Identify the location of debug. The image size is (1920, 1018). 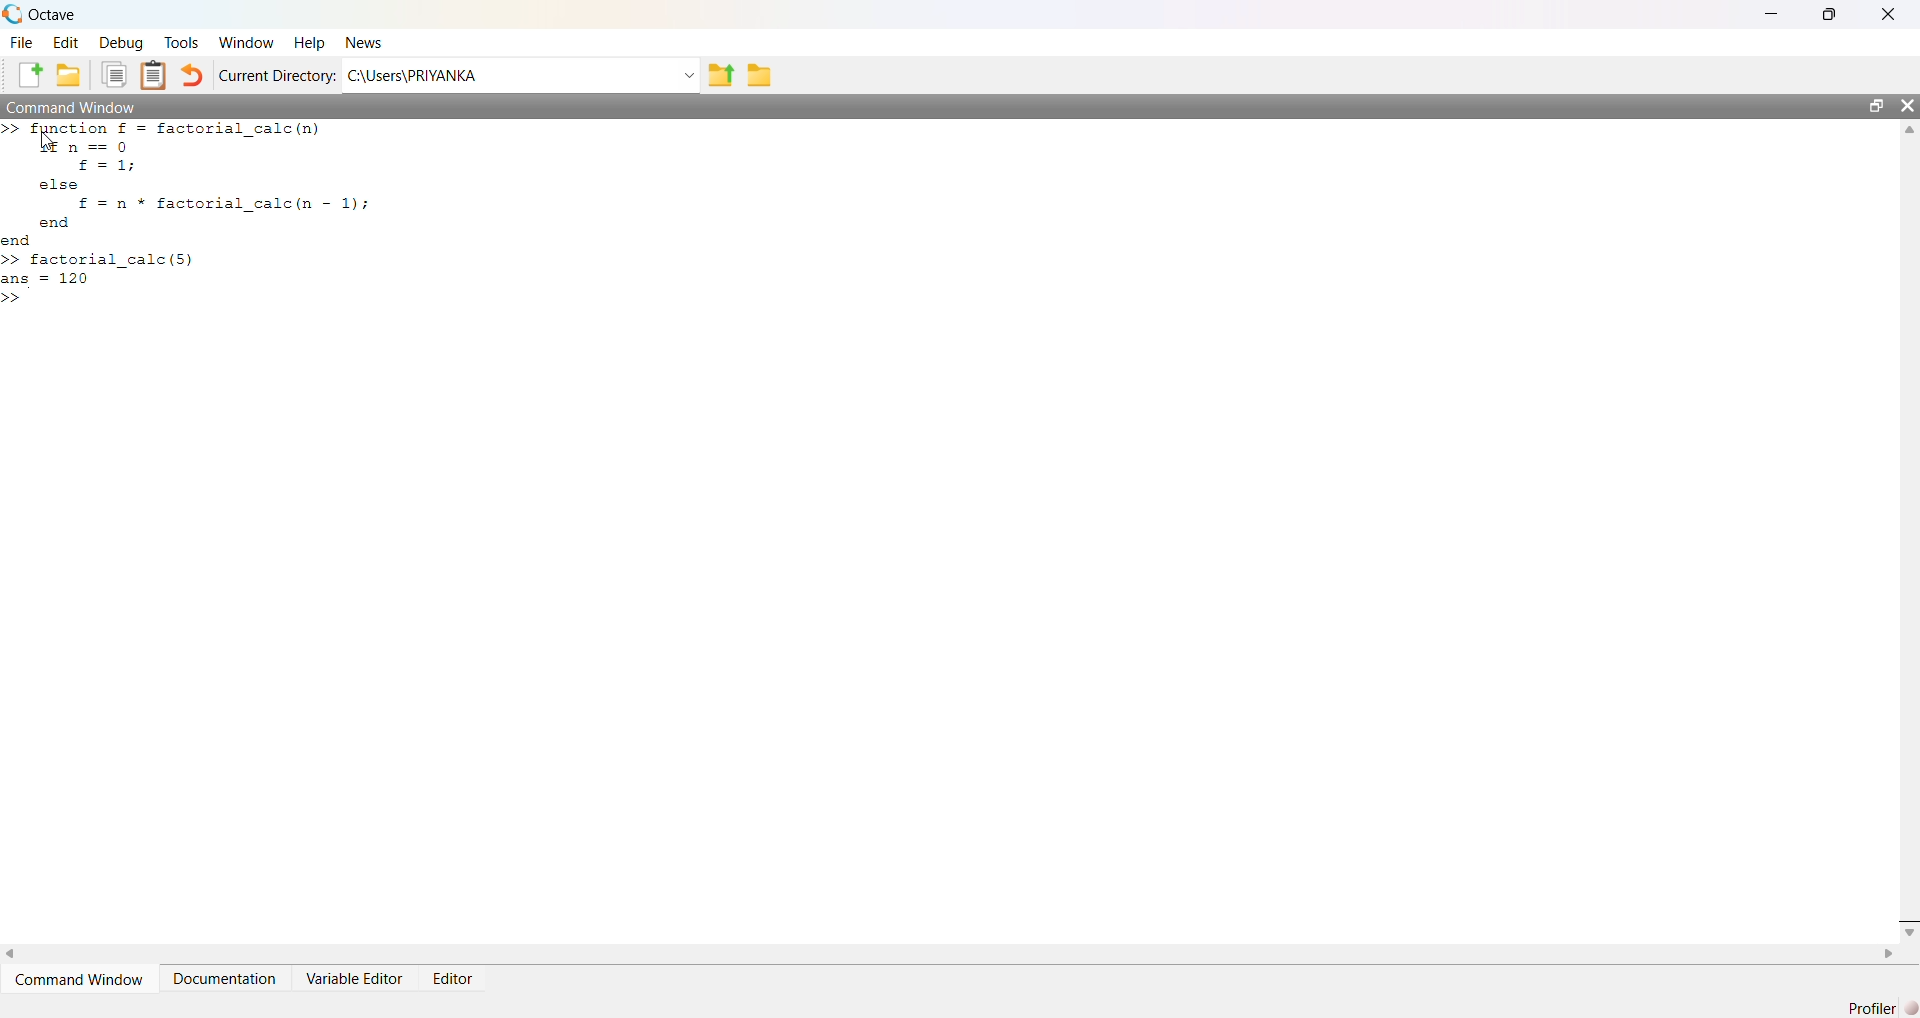
(120, 43).